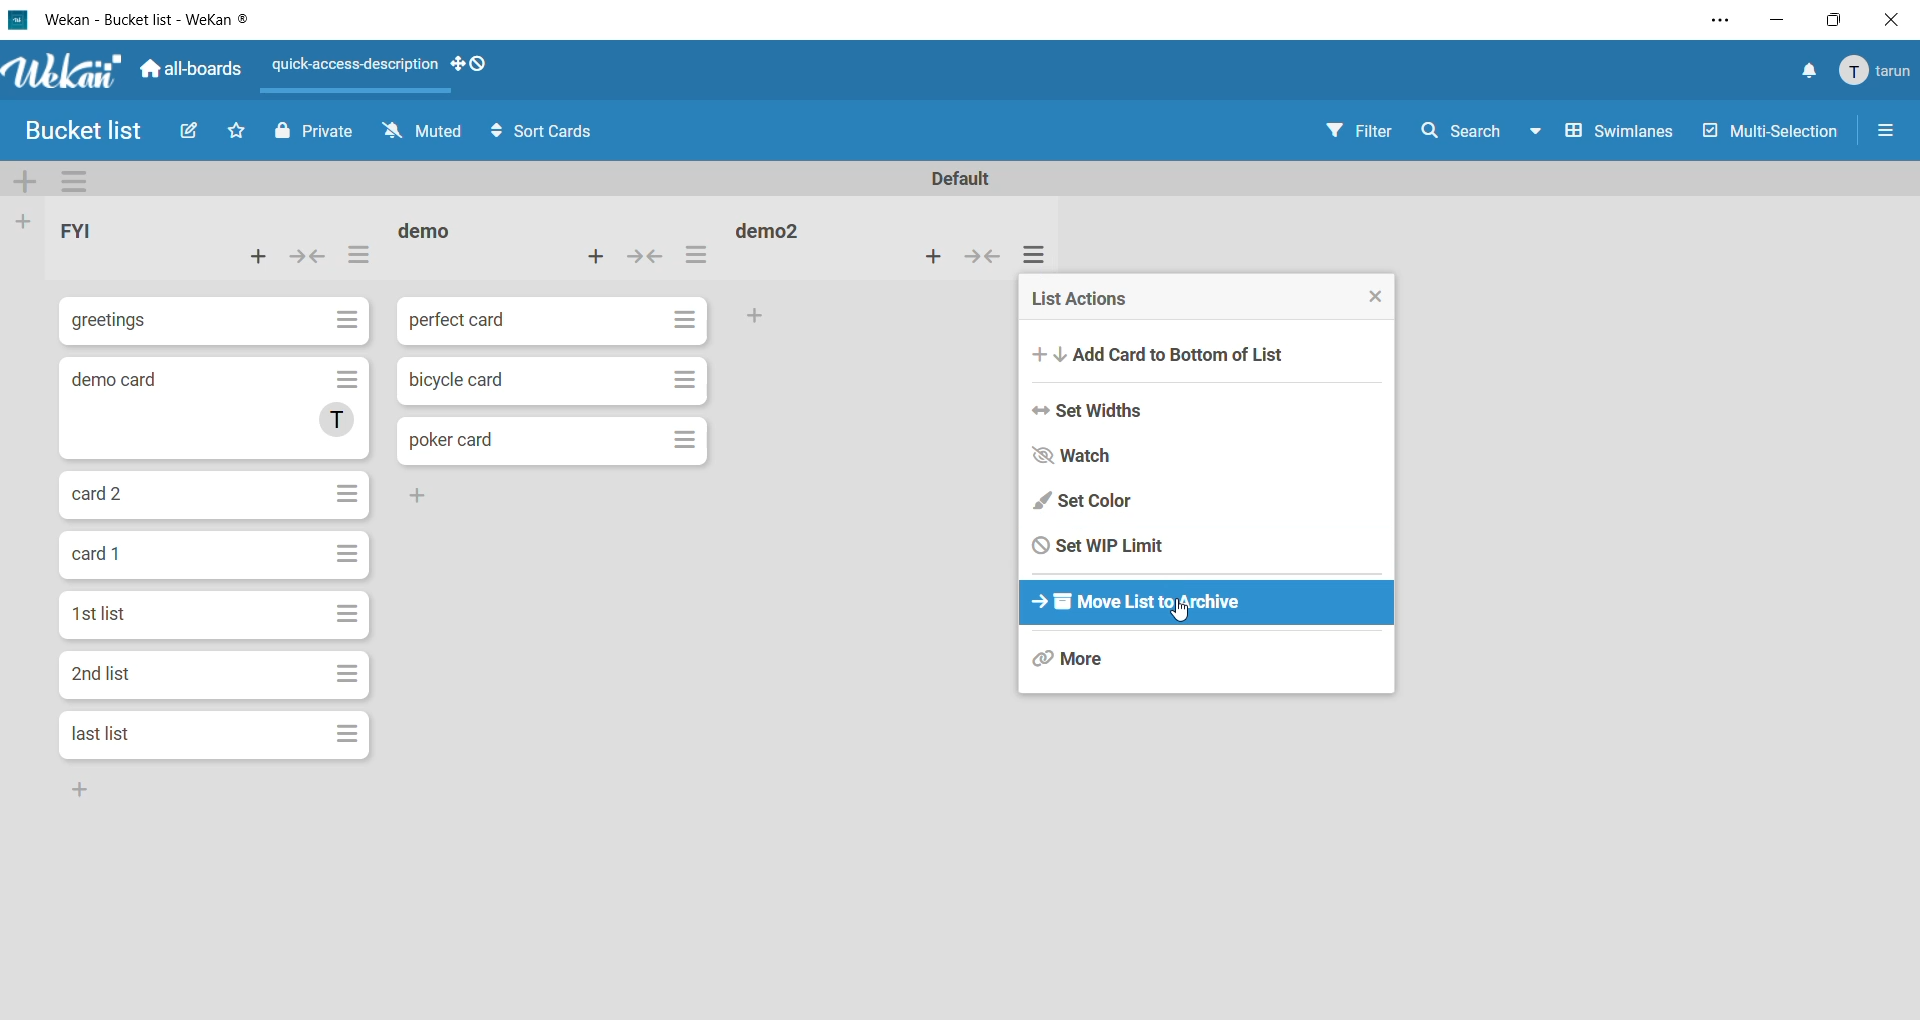 The image size is (1920, 1020). I want to click on set color, so click(1084, 501).